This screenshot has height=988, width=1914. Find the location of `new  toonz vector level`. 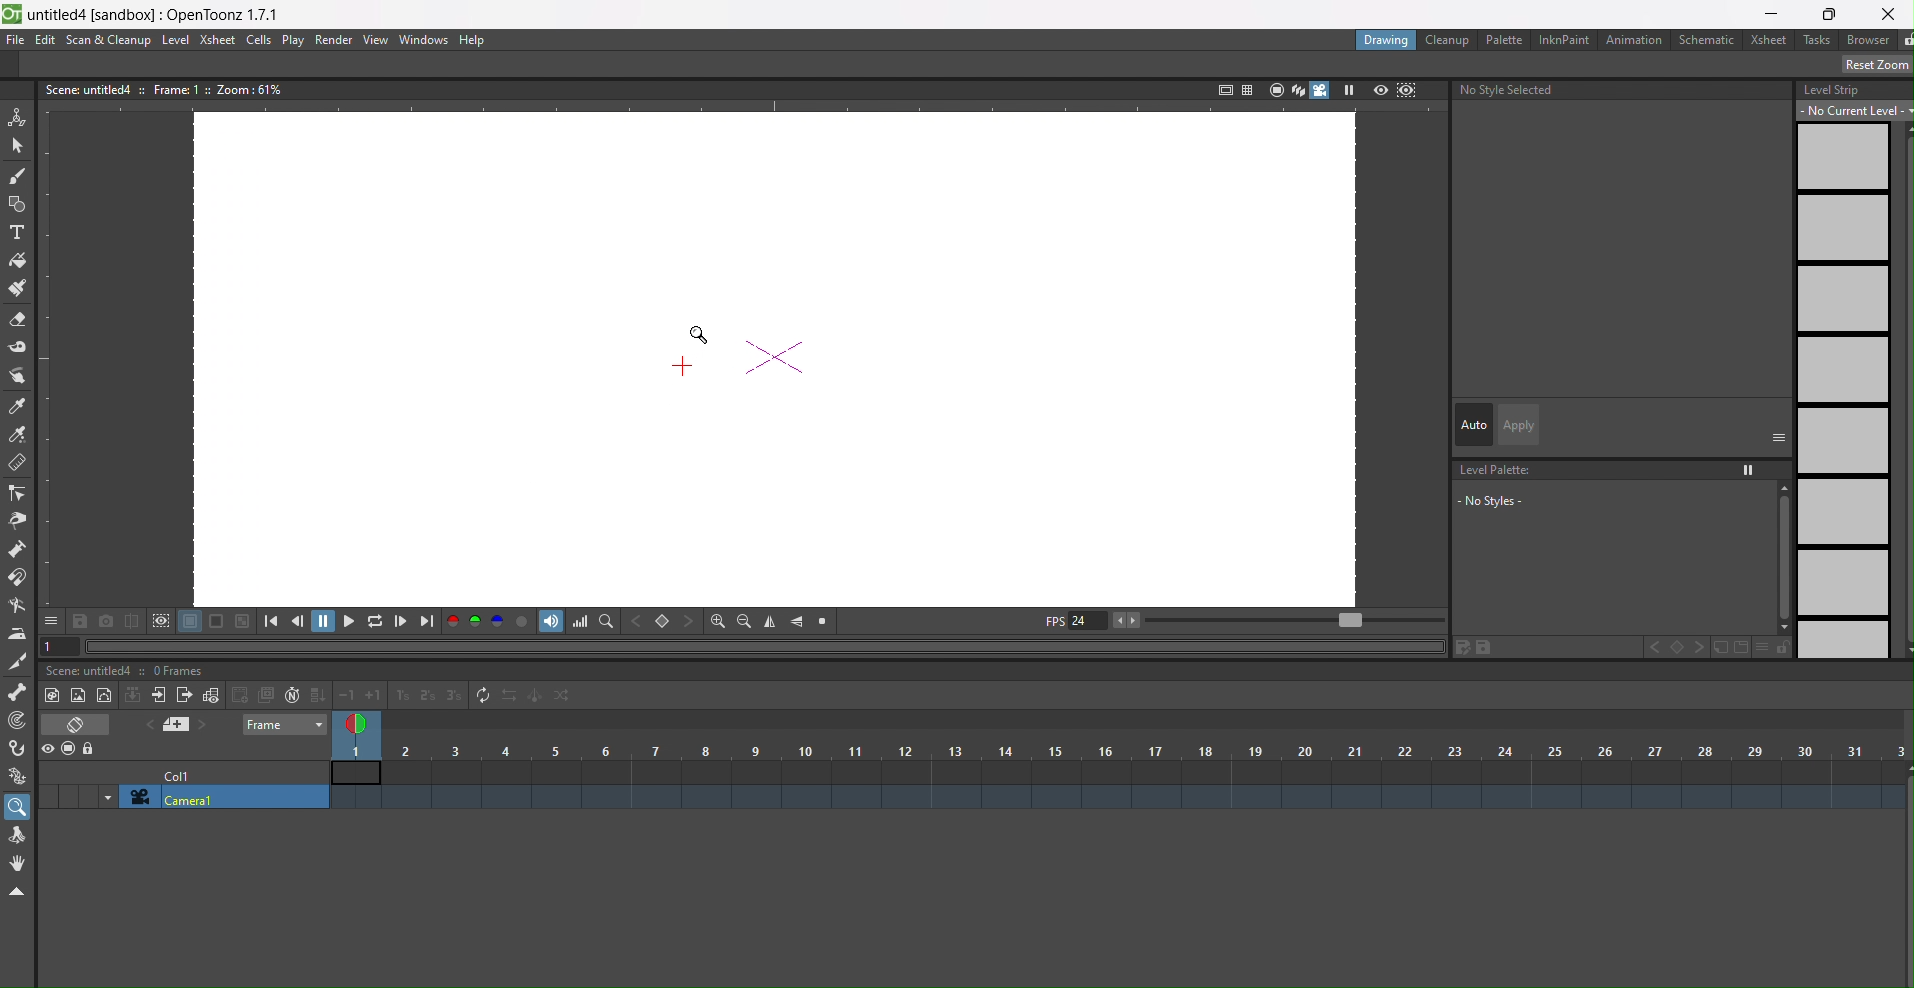

new  toonz vector level is located at coordinates (78, 694).